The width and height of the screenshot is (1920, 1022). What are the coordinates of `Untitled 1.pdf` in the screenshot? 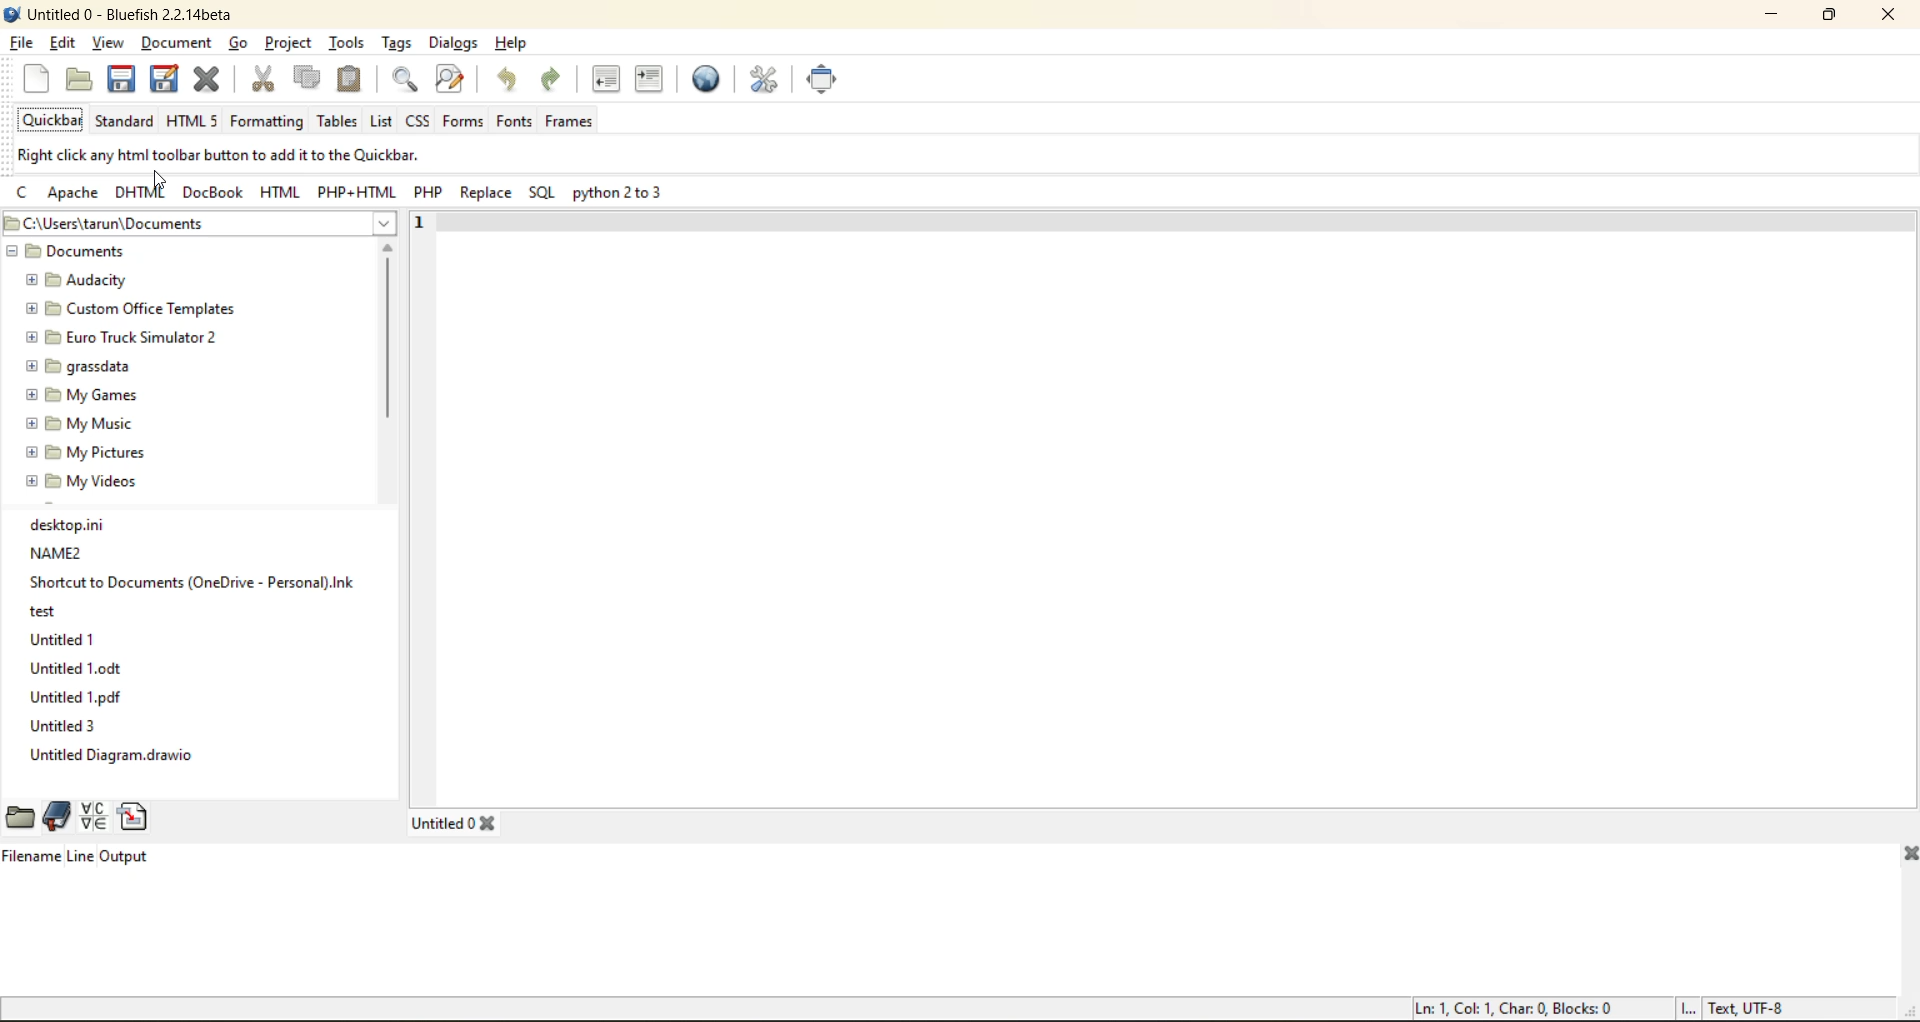 It's located at (74, 698).